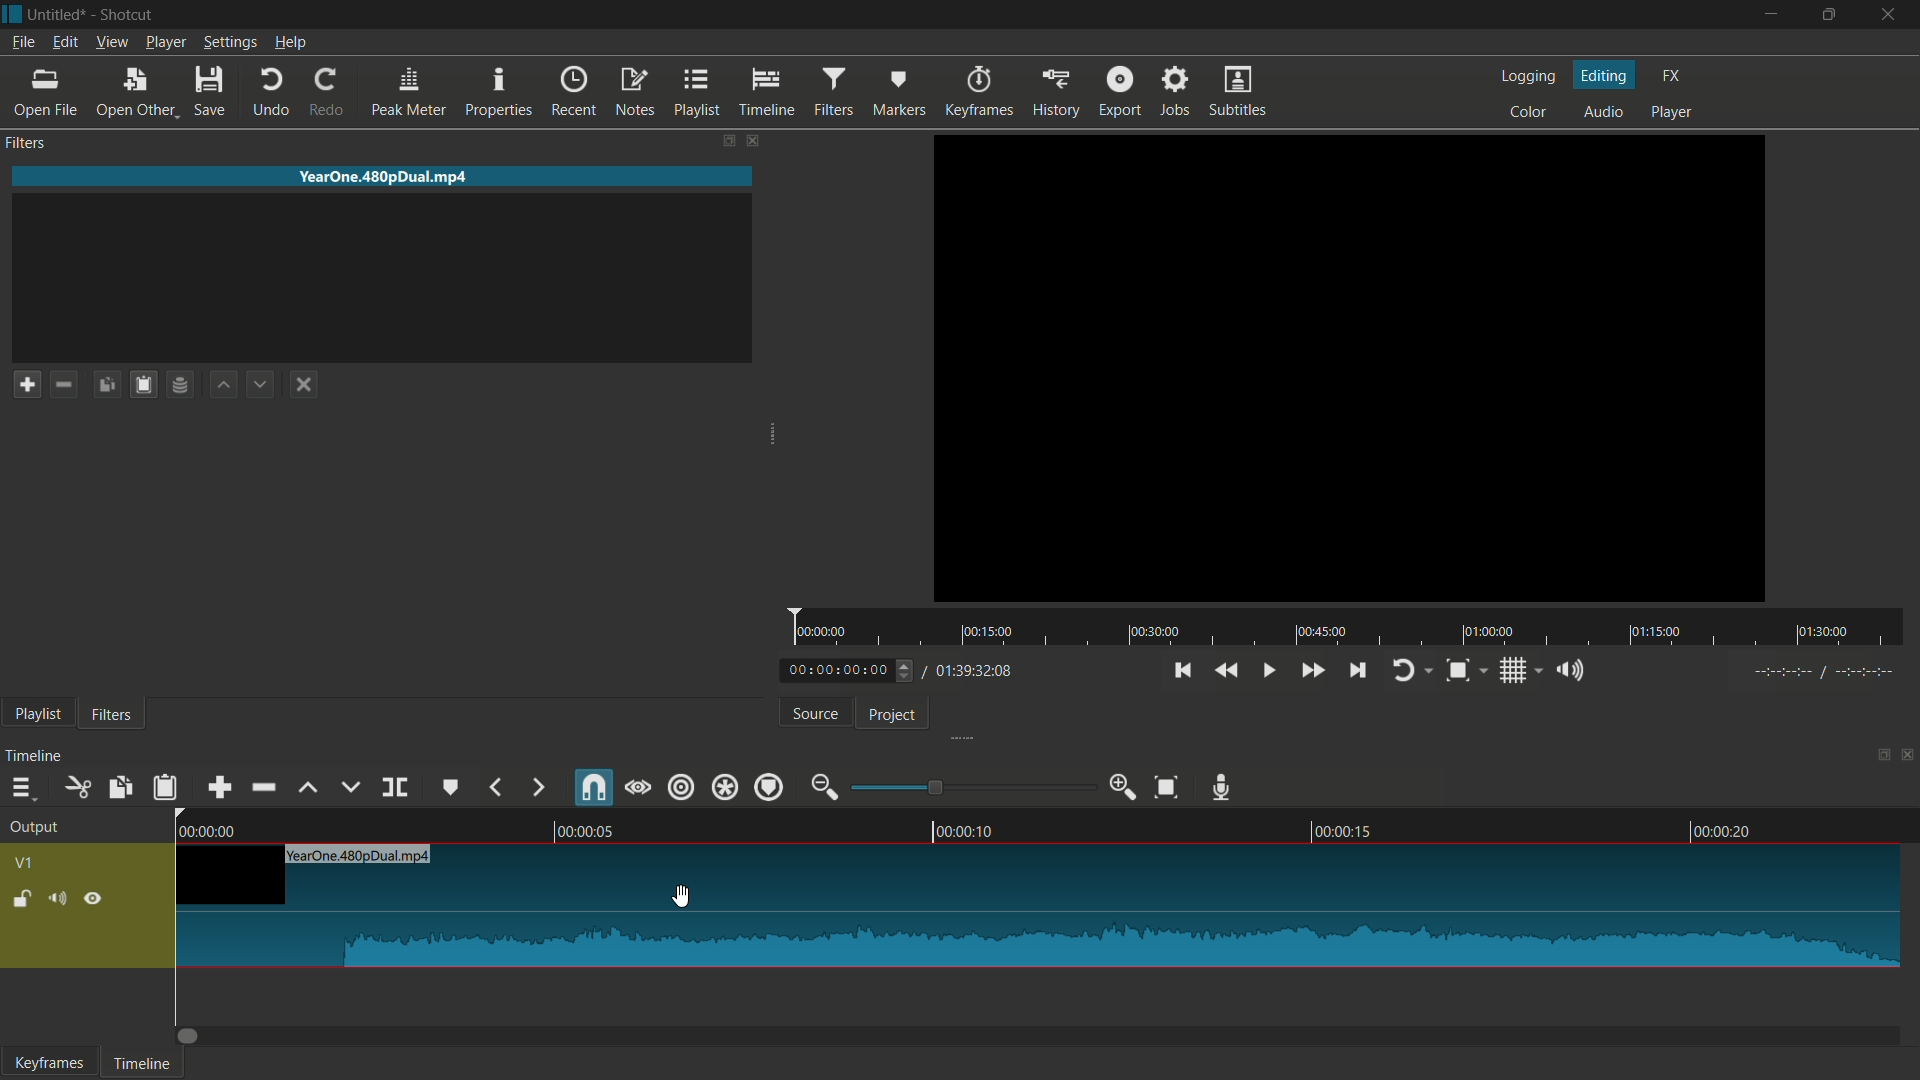 Image resolution: width=1920 pixels, height=1080 pixels. I want to click on ripple delete, so click(263, 788).